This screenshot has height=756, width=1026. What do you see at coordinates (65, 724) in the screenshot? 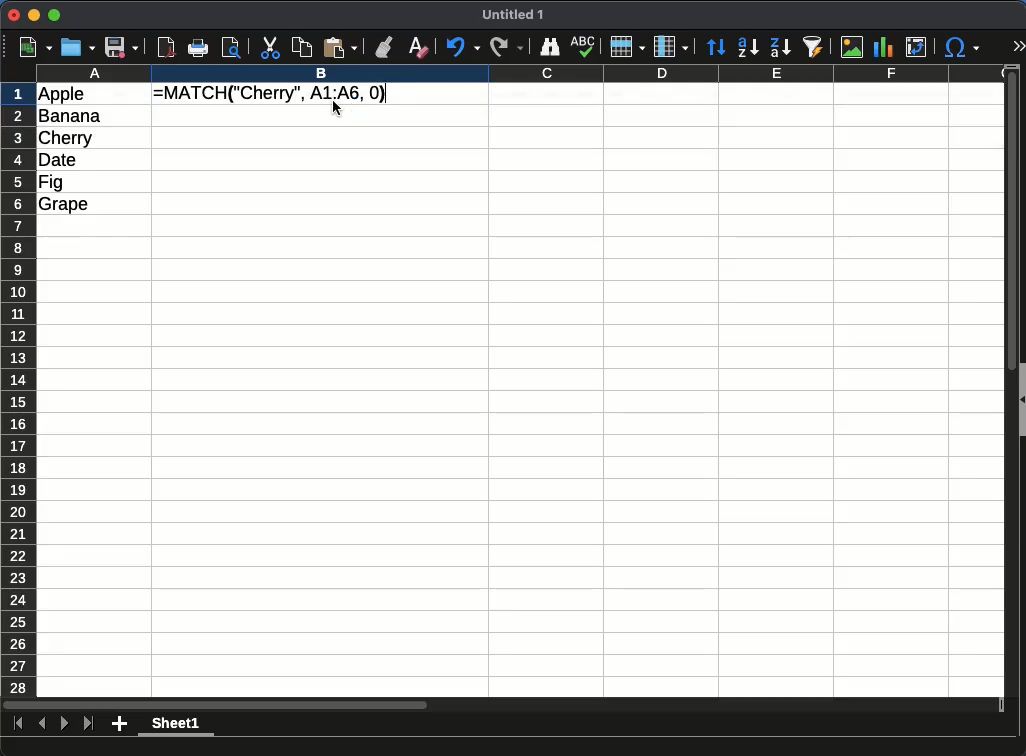
I see `next sheet` at bounding box center [65, 724].